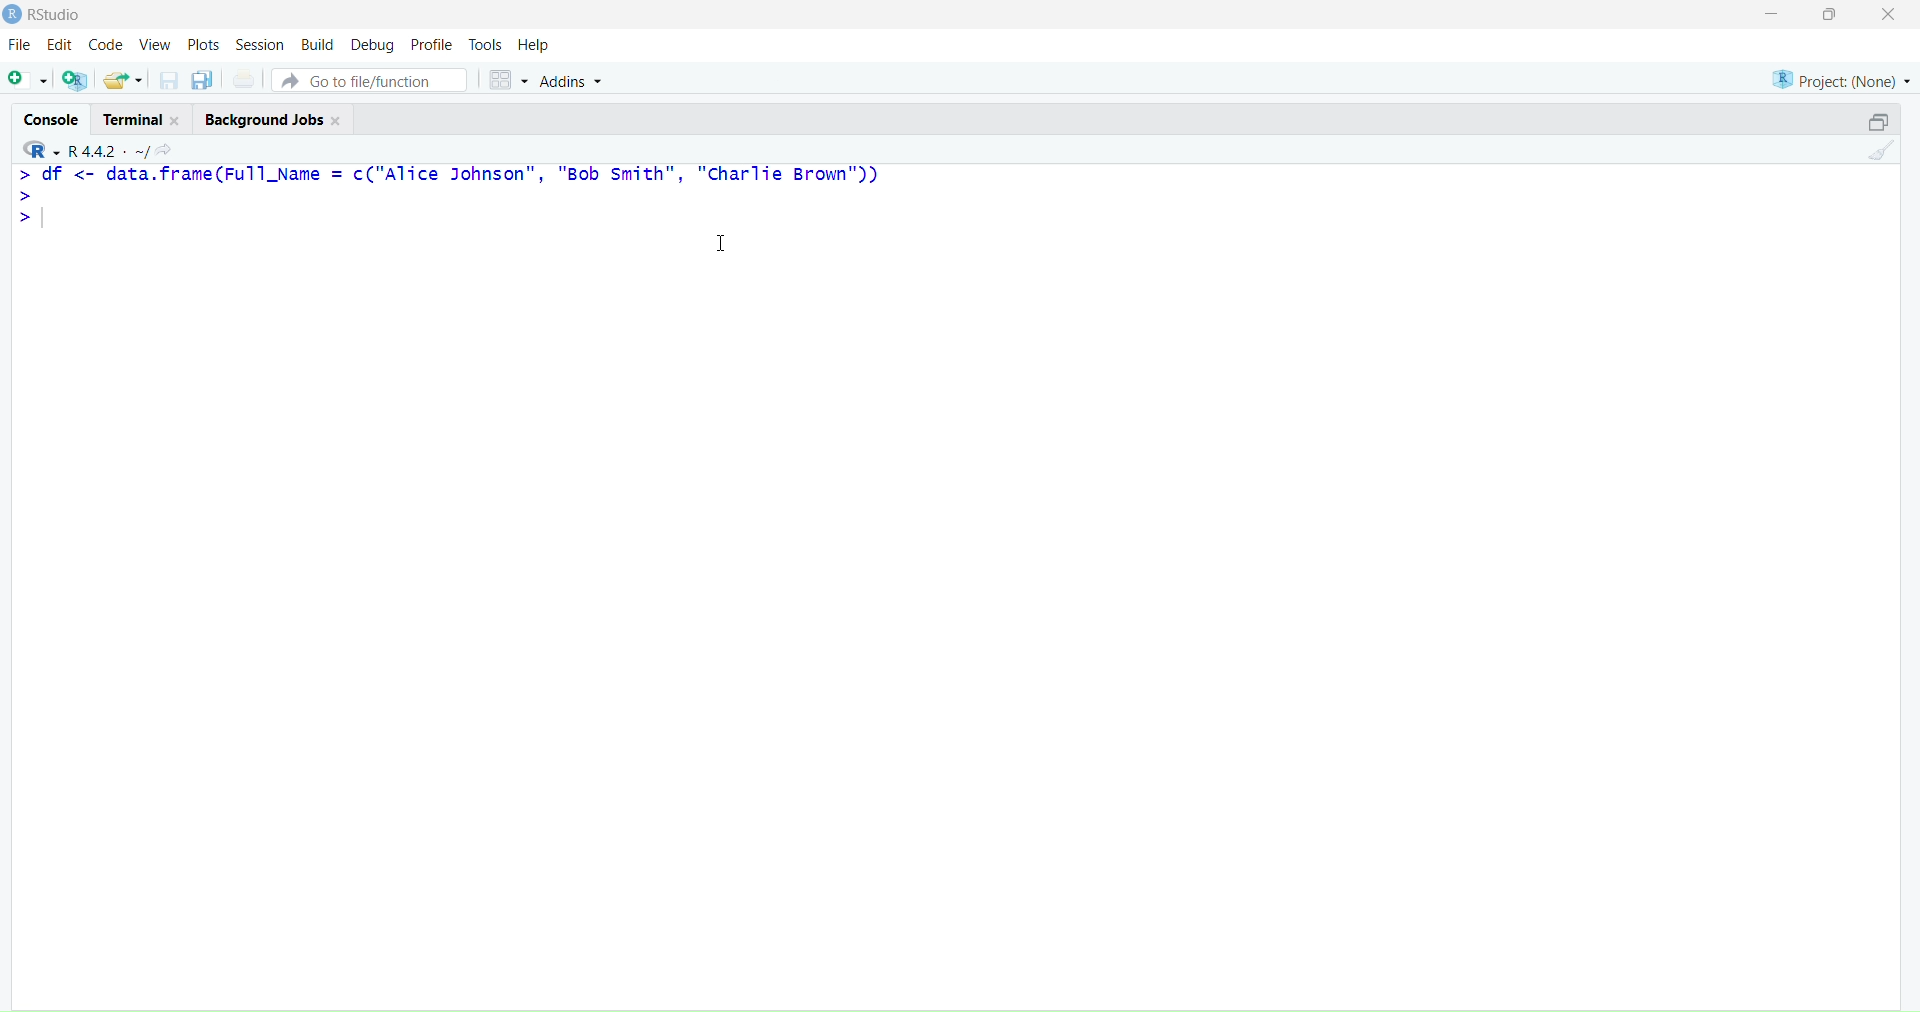  What do you see at coordinates (106, 46) in the screenshot?
I see `Code` at bounding box center [106, 46].